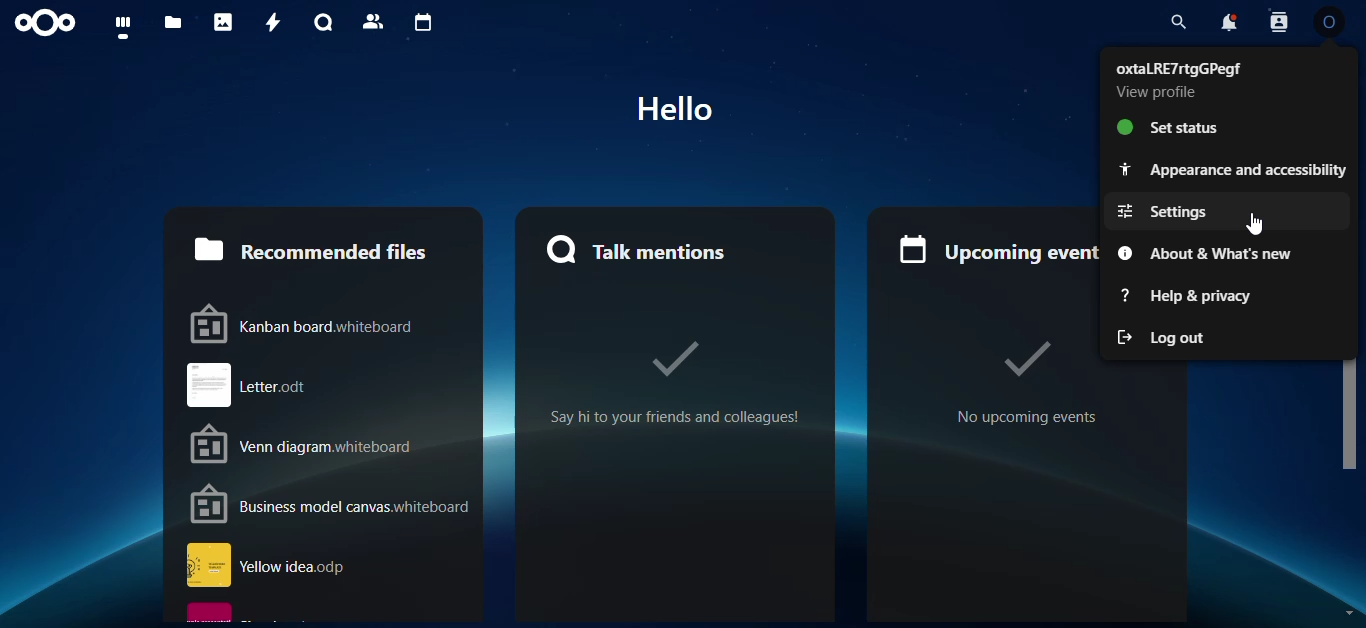 Image resolution: width=1366 pixels, height=628 pixels. Describe the element at coordinates (1227, 170) in the screenshot. I see `Appearance and accessibility` at that location.